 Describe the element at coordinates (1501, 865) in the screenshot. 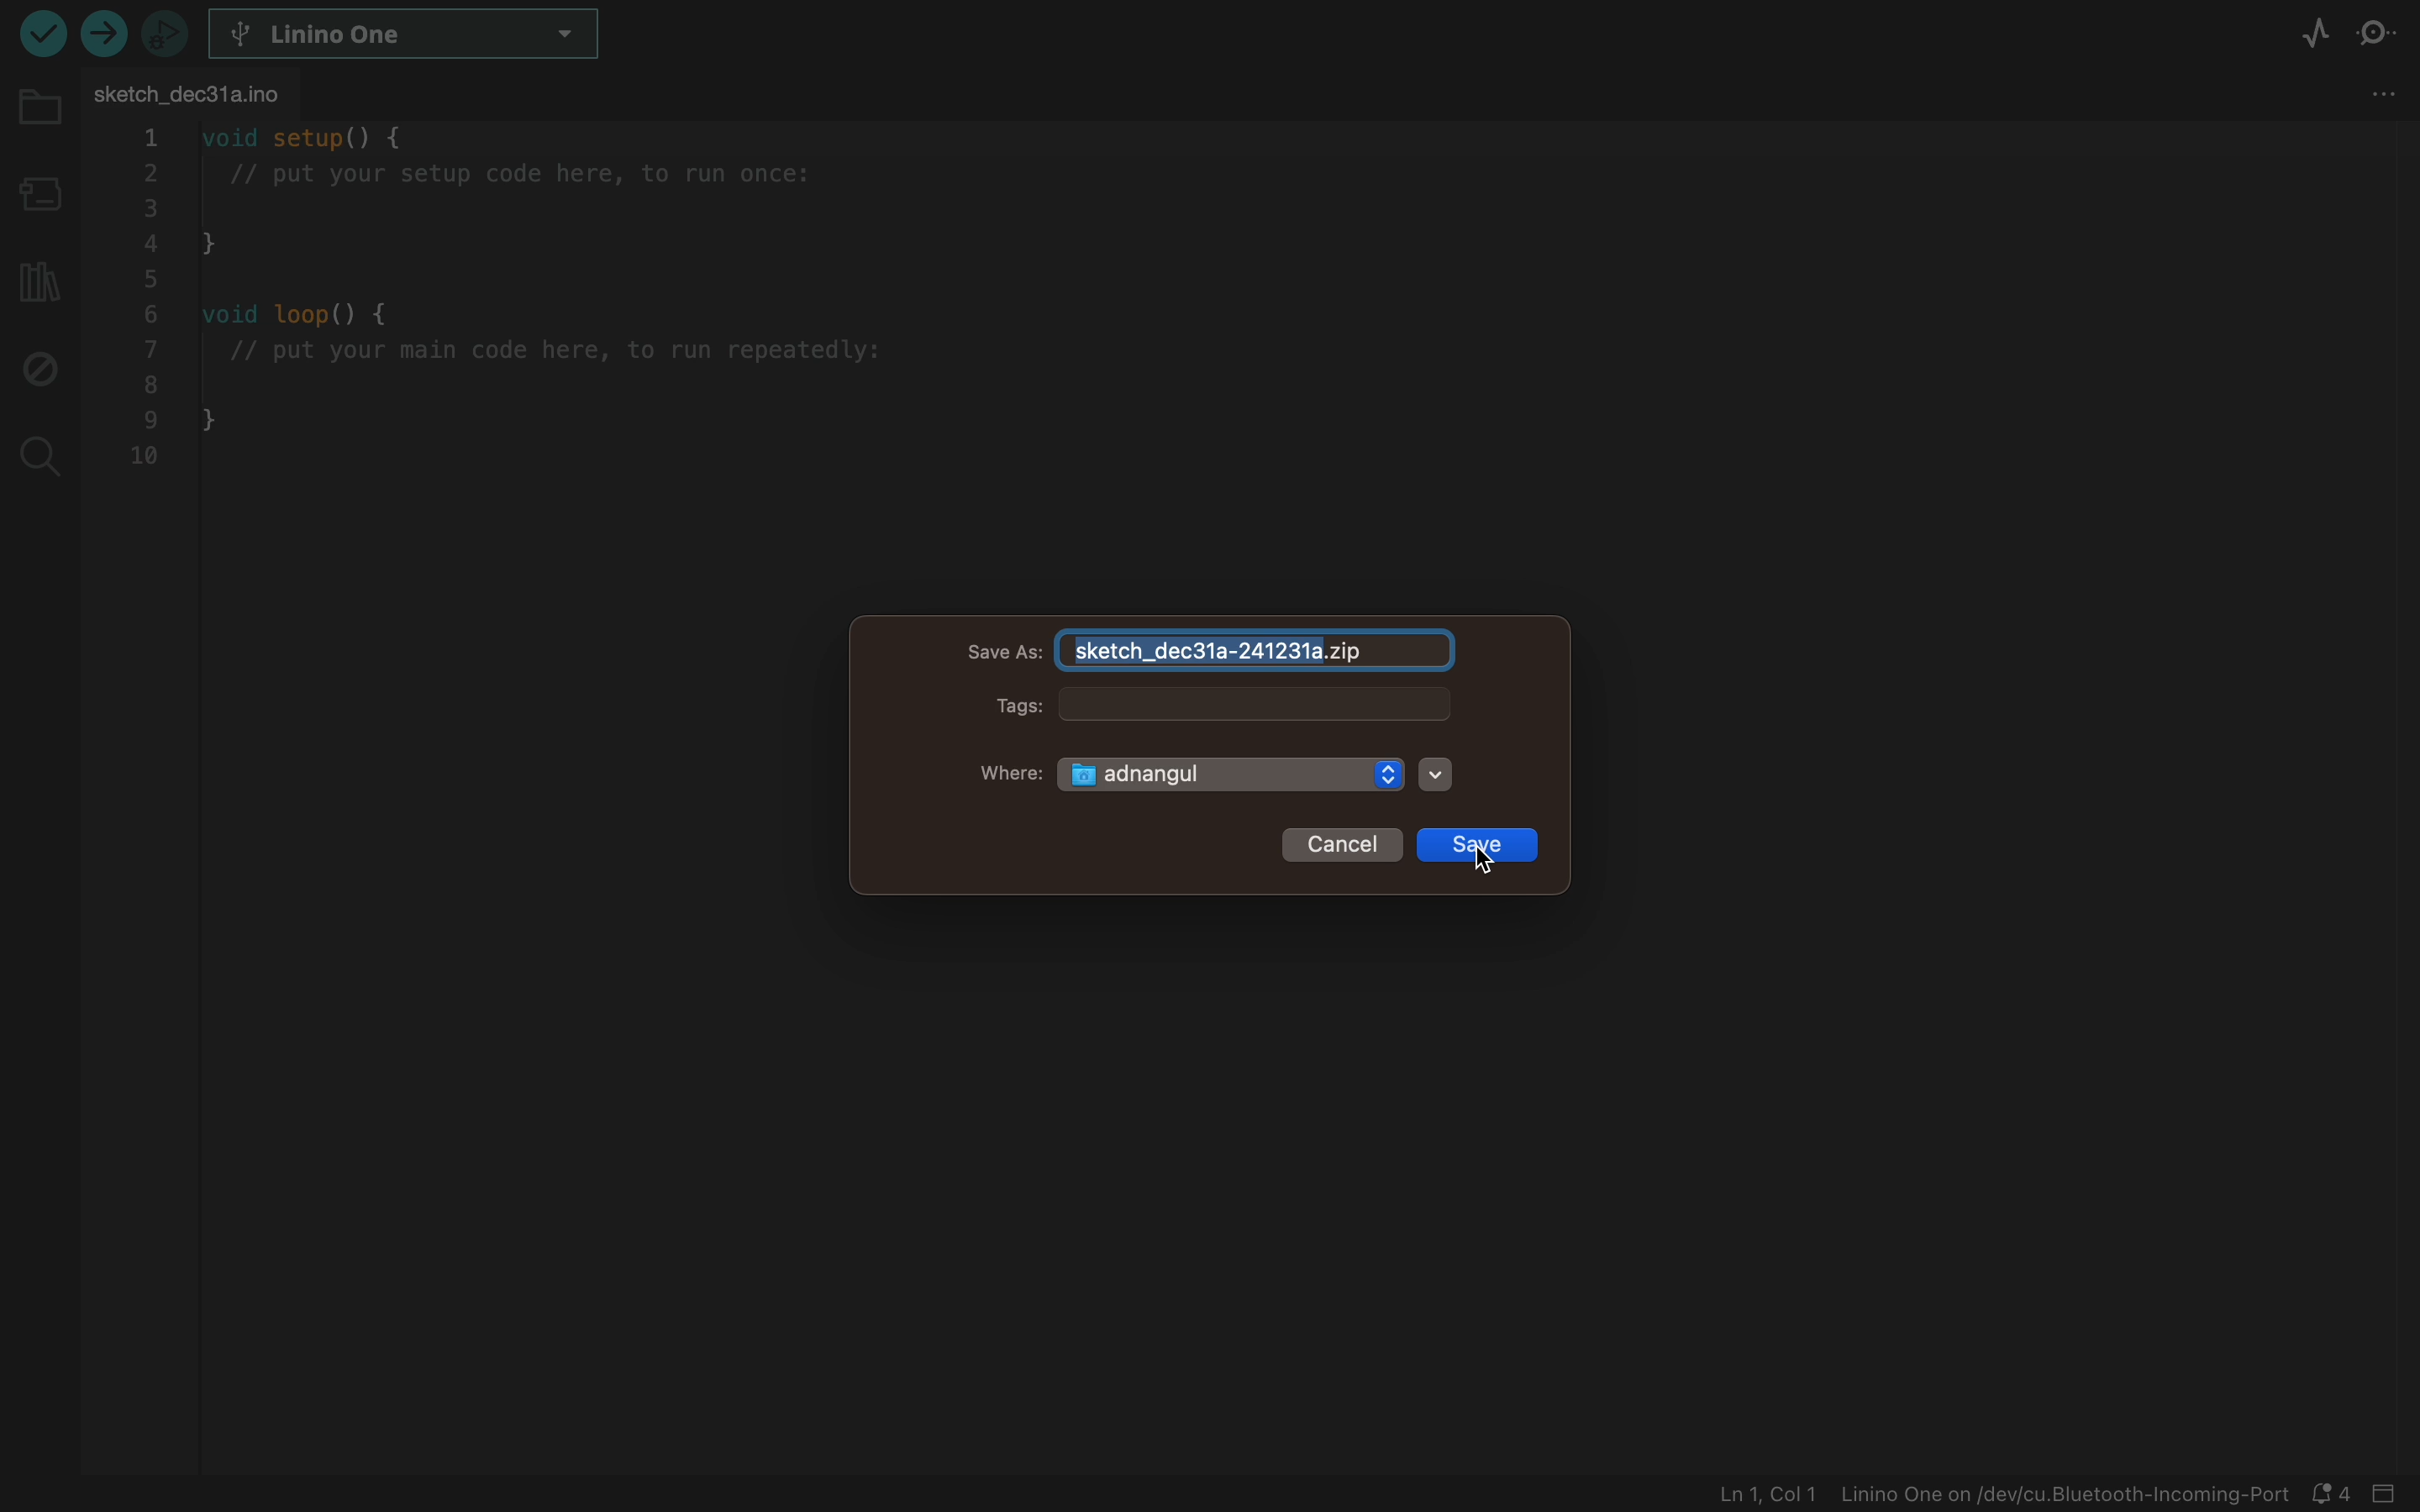

I see `cursor` at that location.